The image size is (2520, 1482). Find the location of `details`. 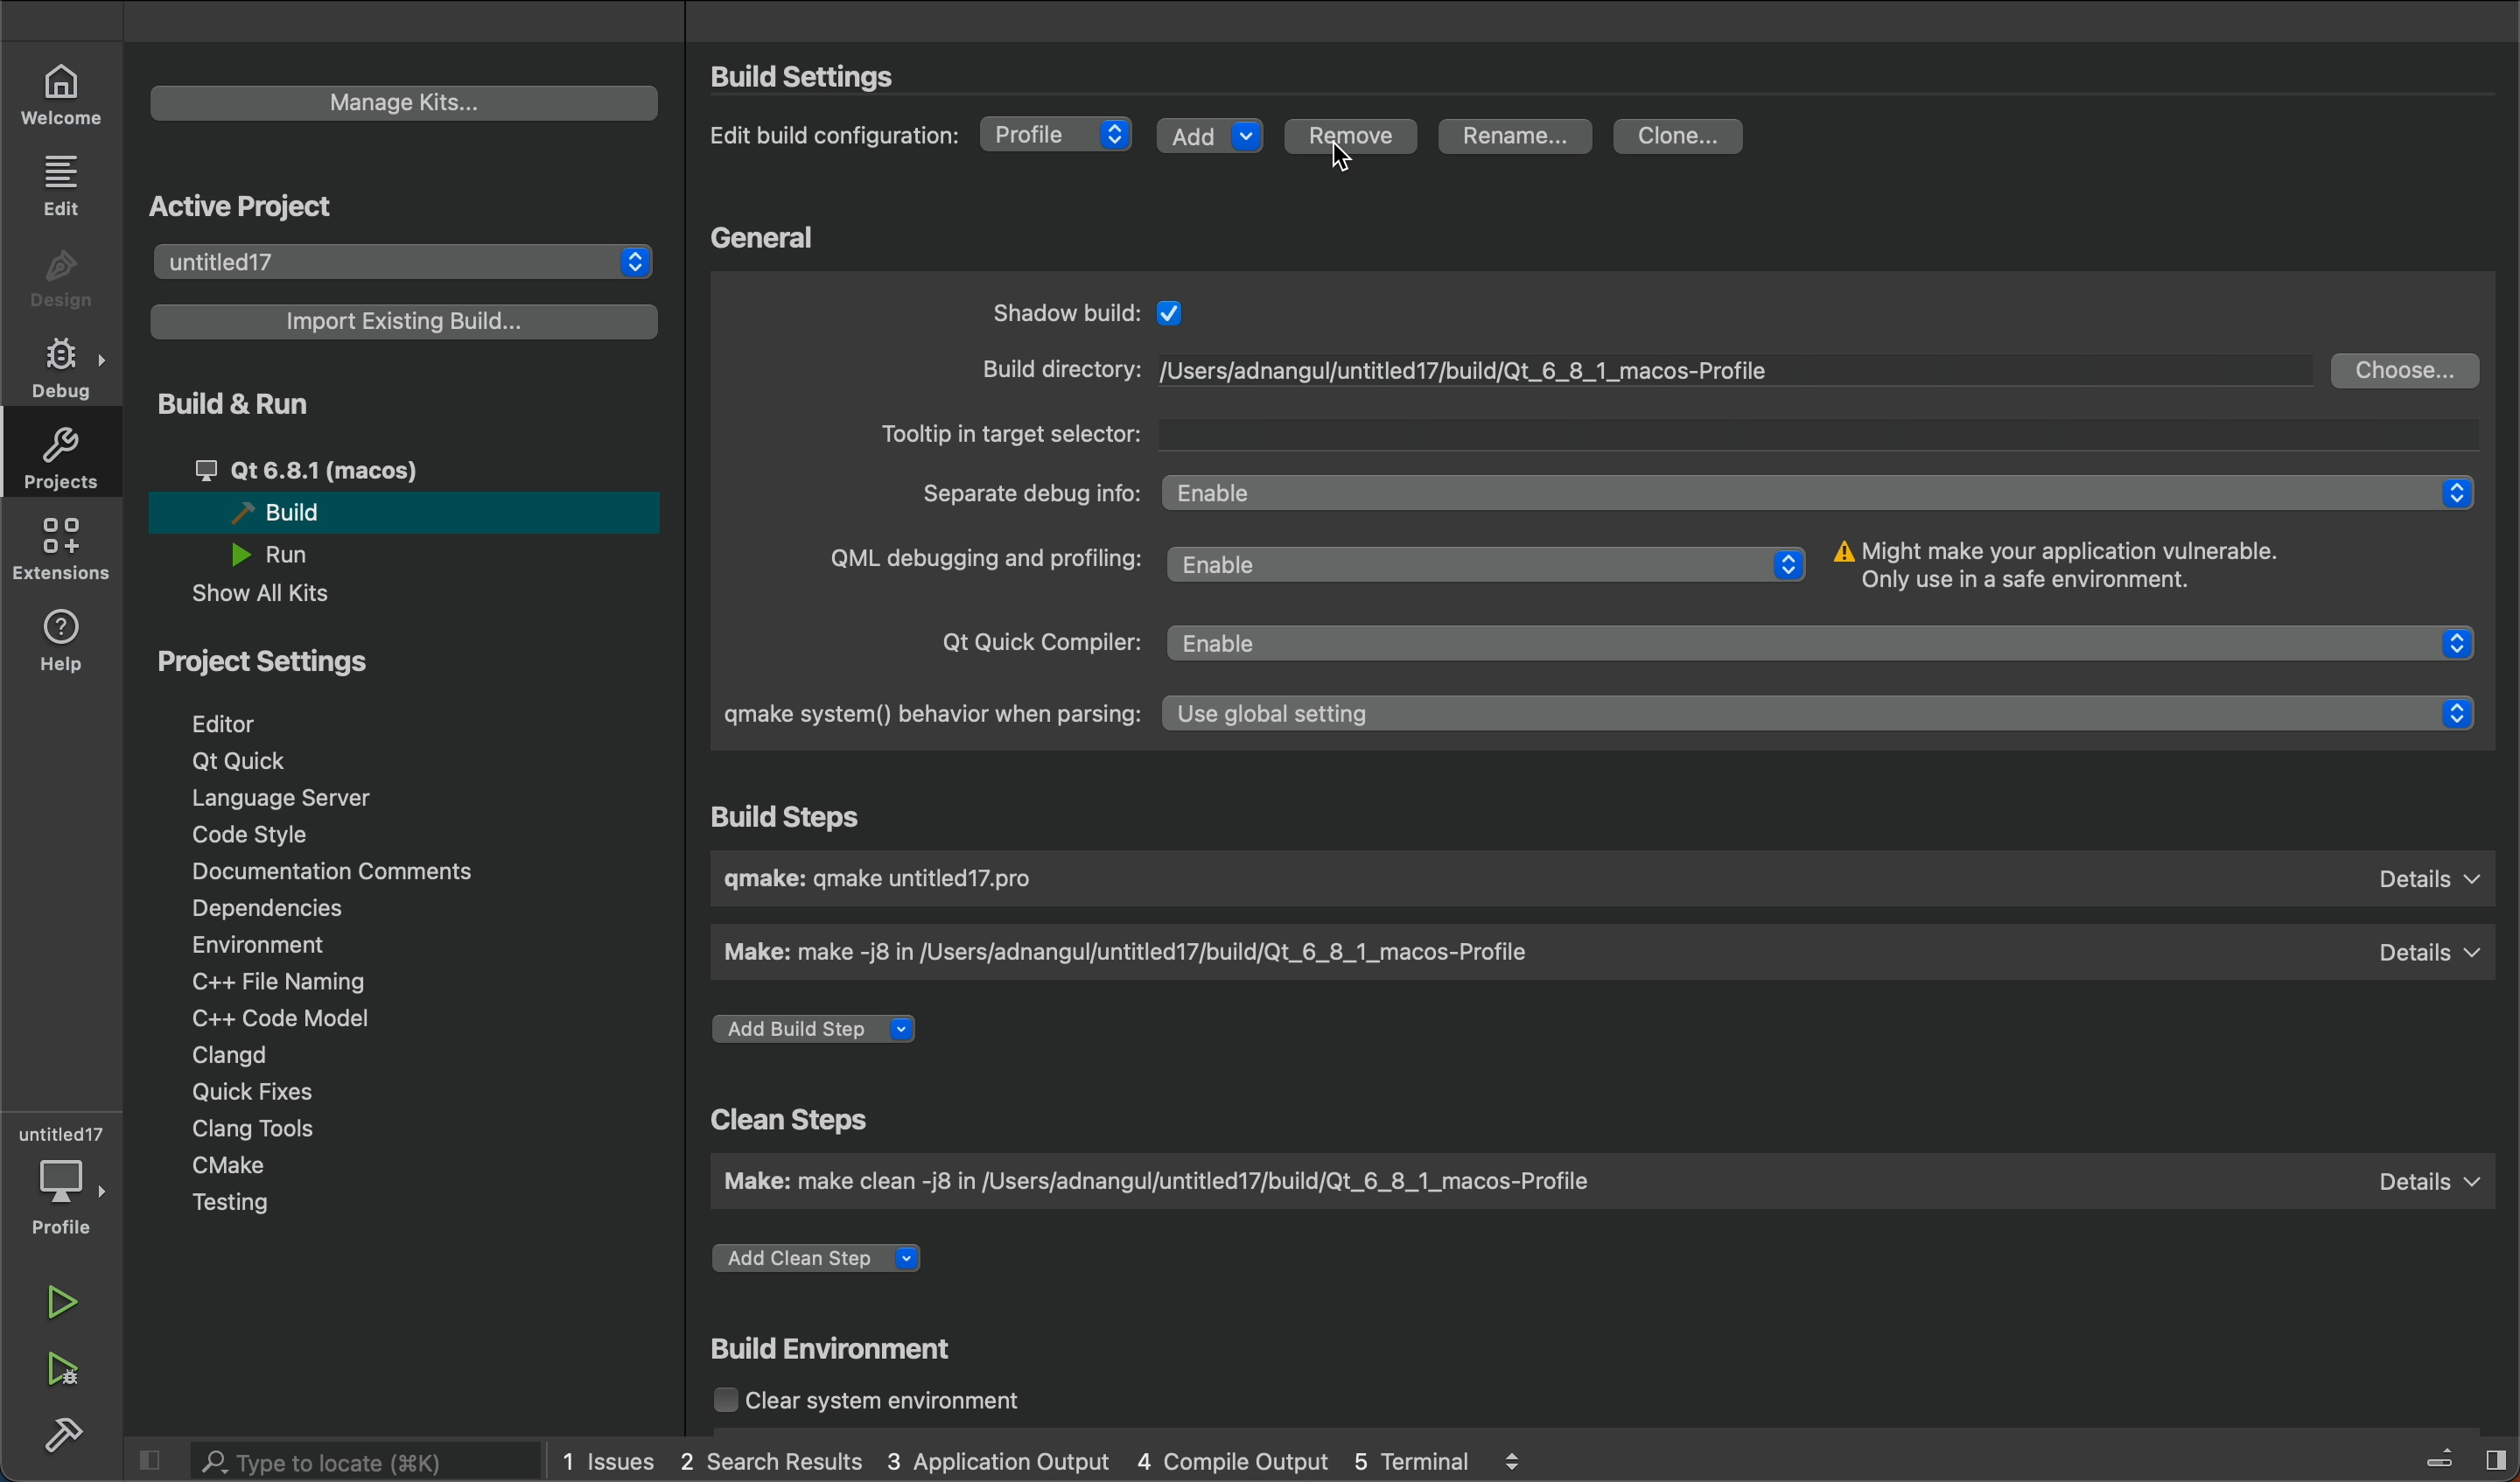

details is located at coordinates (2430, 953).